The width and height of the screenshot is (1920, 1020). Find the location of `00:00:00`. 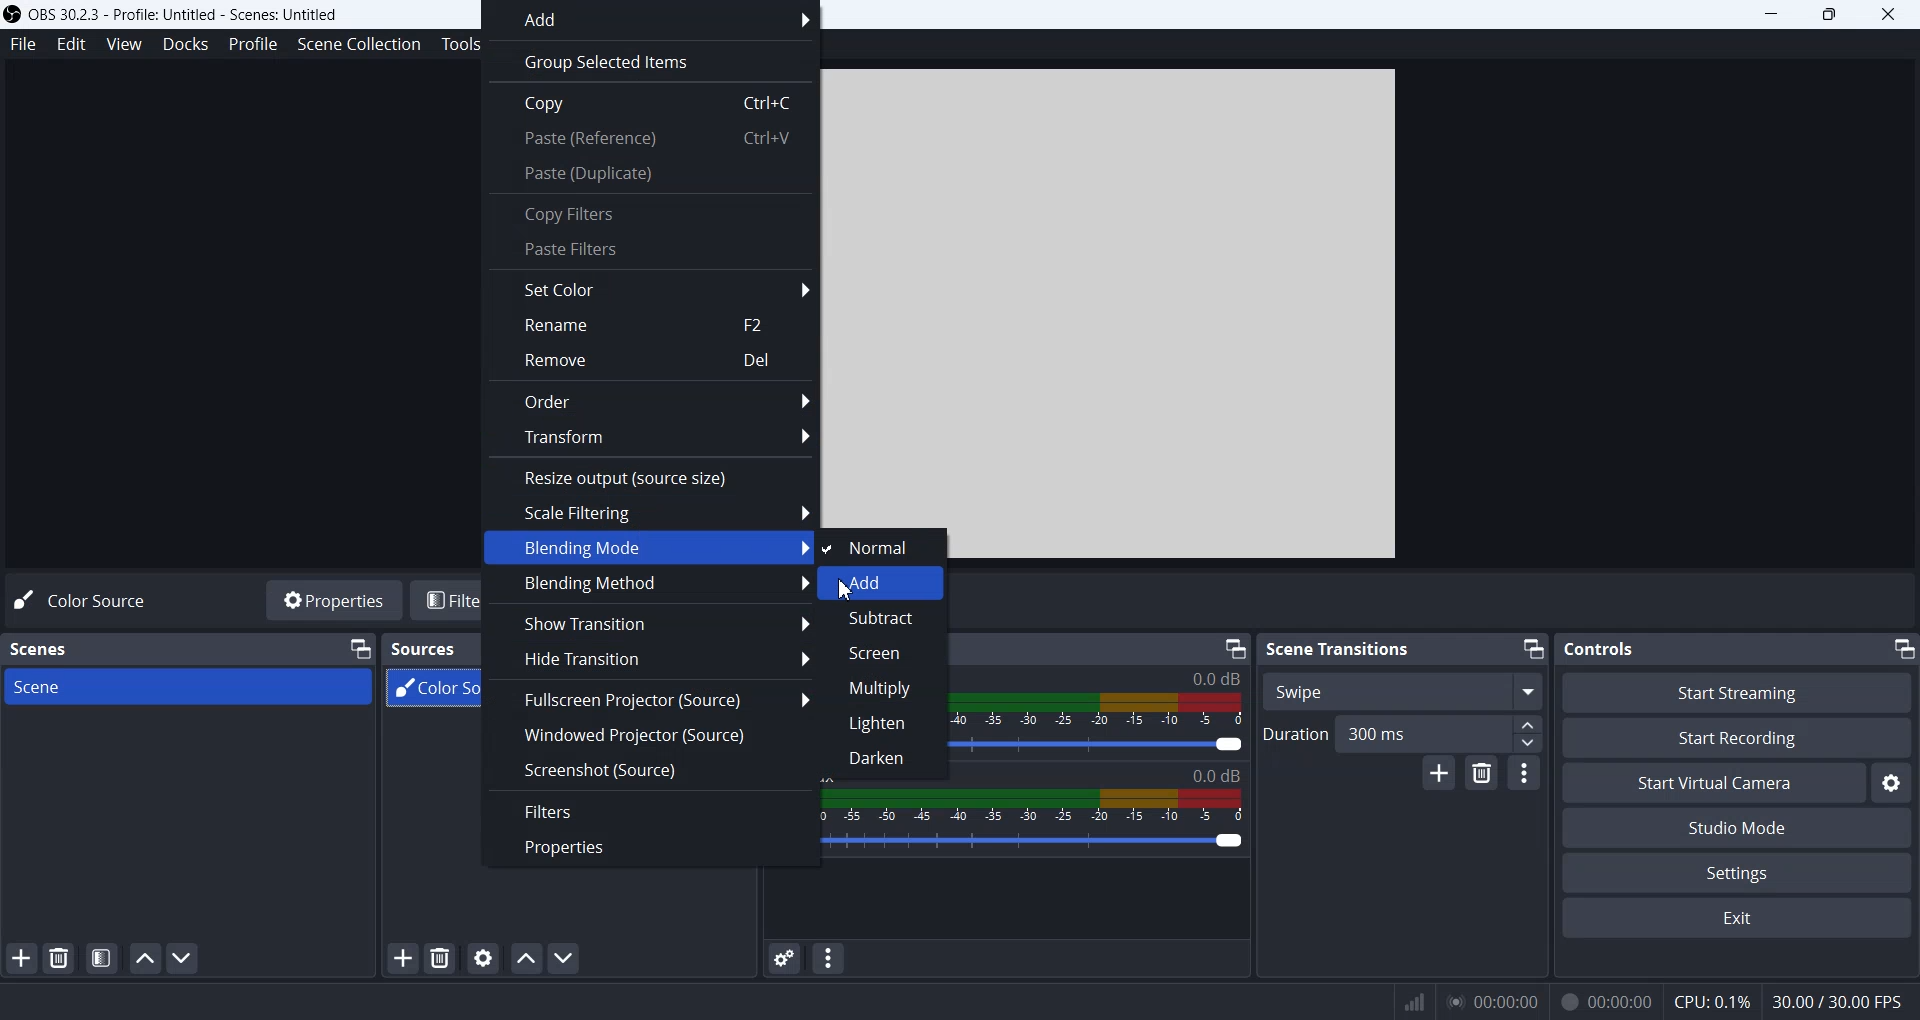

00:00:00 is located at coordinates (1604, 999).